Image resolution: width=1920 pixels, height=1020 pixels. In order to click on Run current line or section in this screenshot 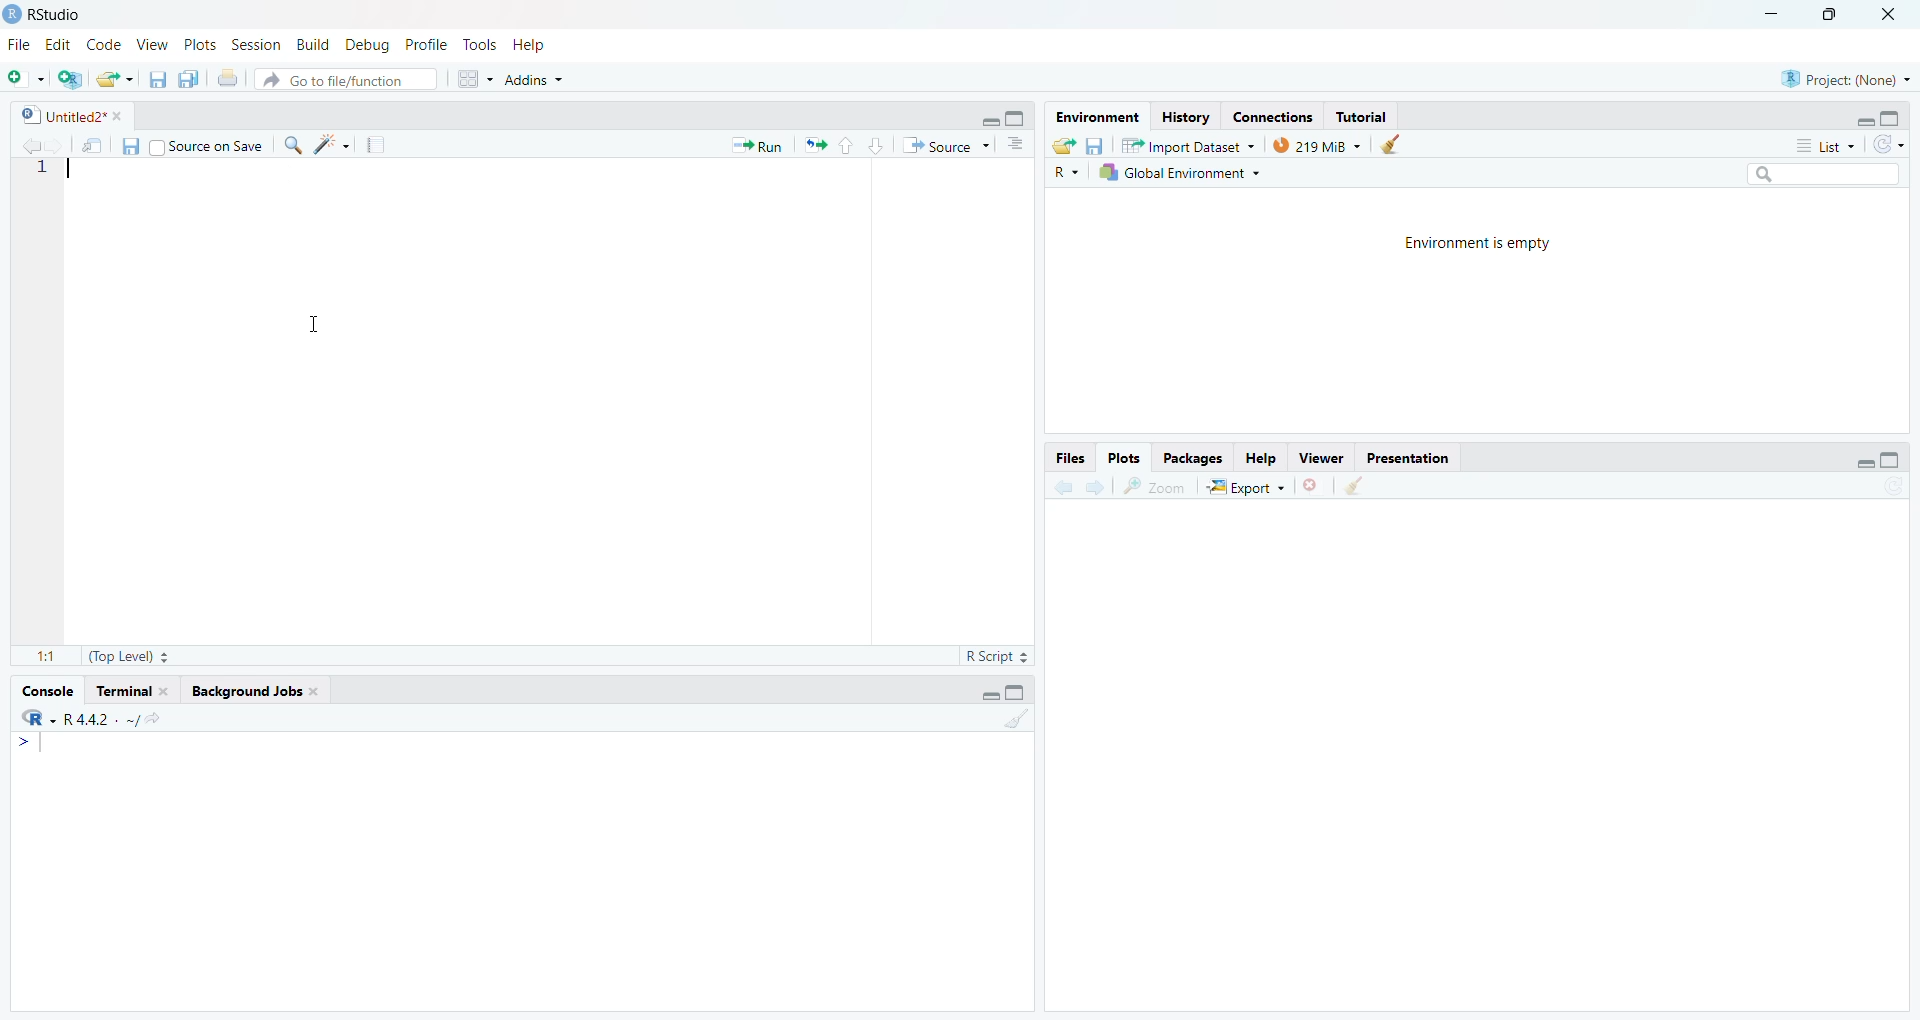, I will do `click(757, 144)`.